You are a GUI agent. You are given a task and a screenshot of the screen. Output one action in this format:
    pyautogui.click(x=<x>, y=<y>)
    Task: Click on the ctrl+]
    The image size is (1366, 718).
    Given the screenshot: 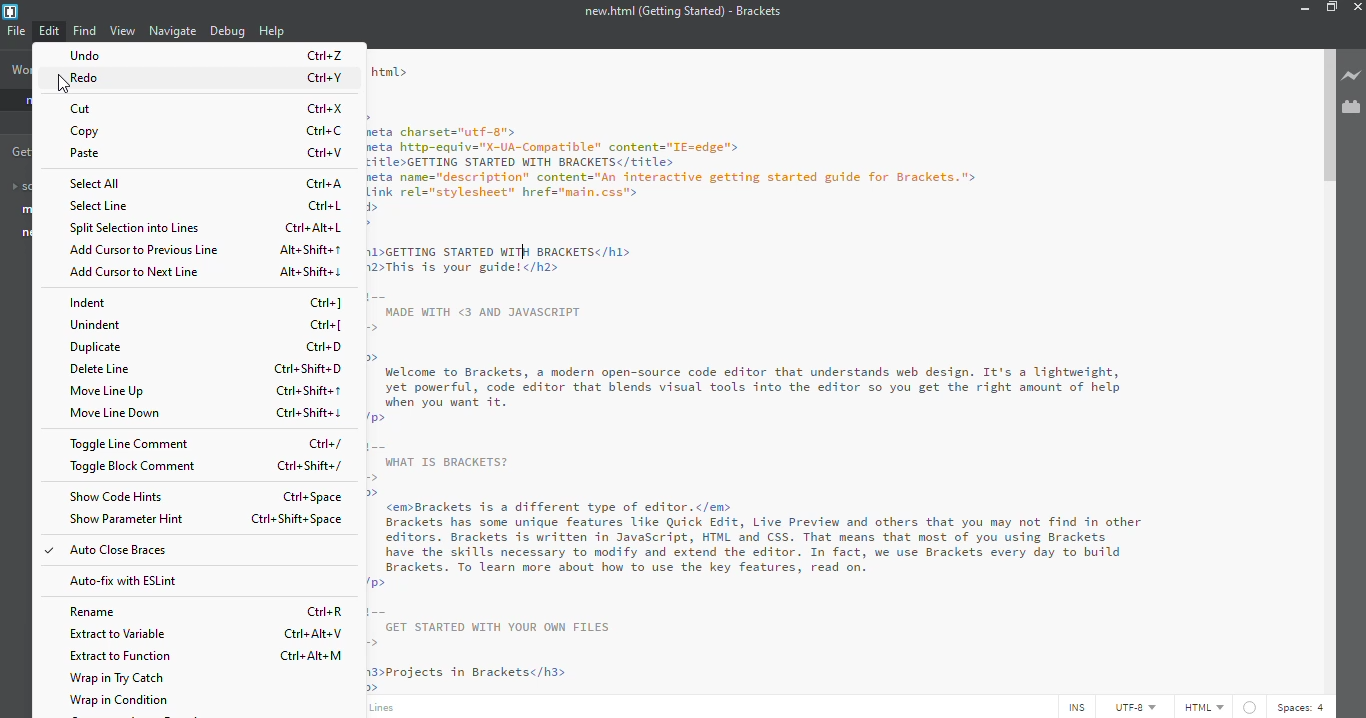 What is the action you would take?
    pyautogui.click(x=327, y=303)
    